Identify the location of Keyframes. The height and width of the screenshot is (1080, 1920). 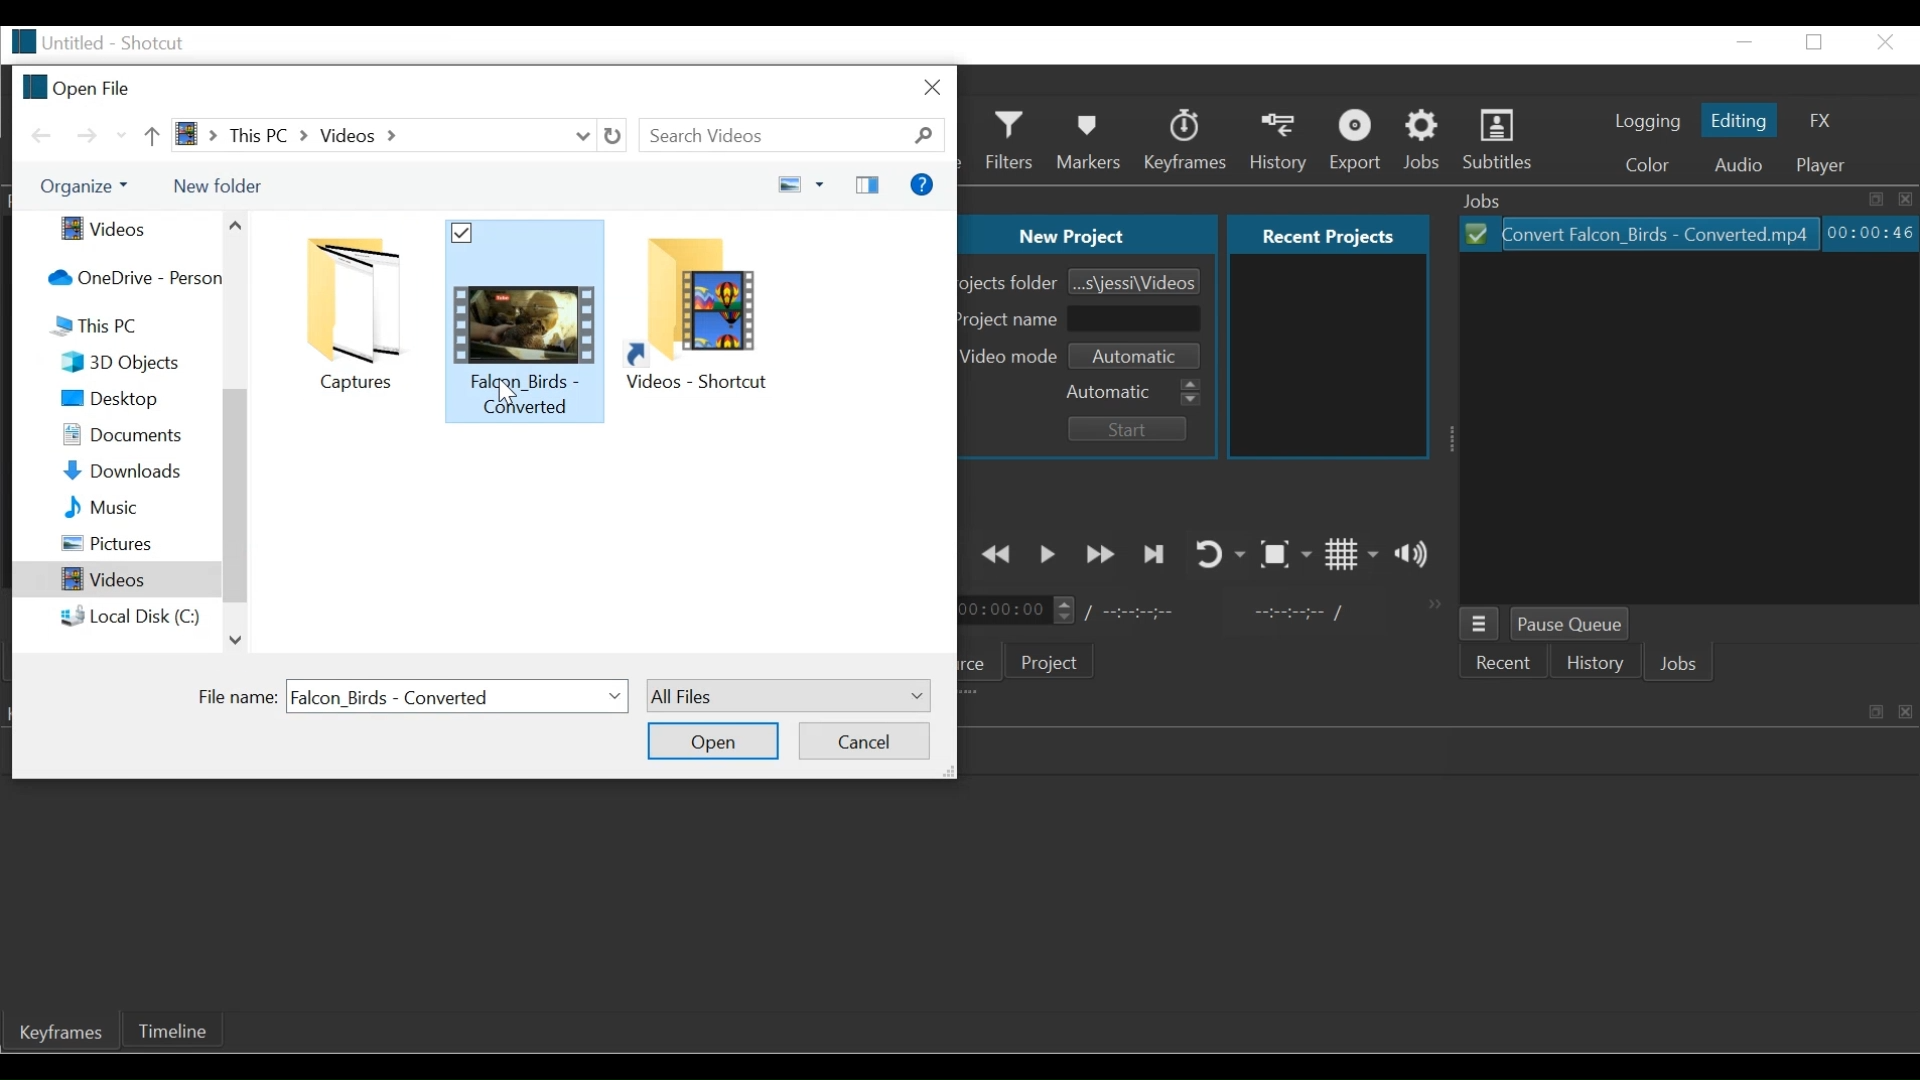
(1189, 141).